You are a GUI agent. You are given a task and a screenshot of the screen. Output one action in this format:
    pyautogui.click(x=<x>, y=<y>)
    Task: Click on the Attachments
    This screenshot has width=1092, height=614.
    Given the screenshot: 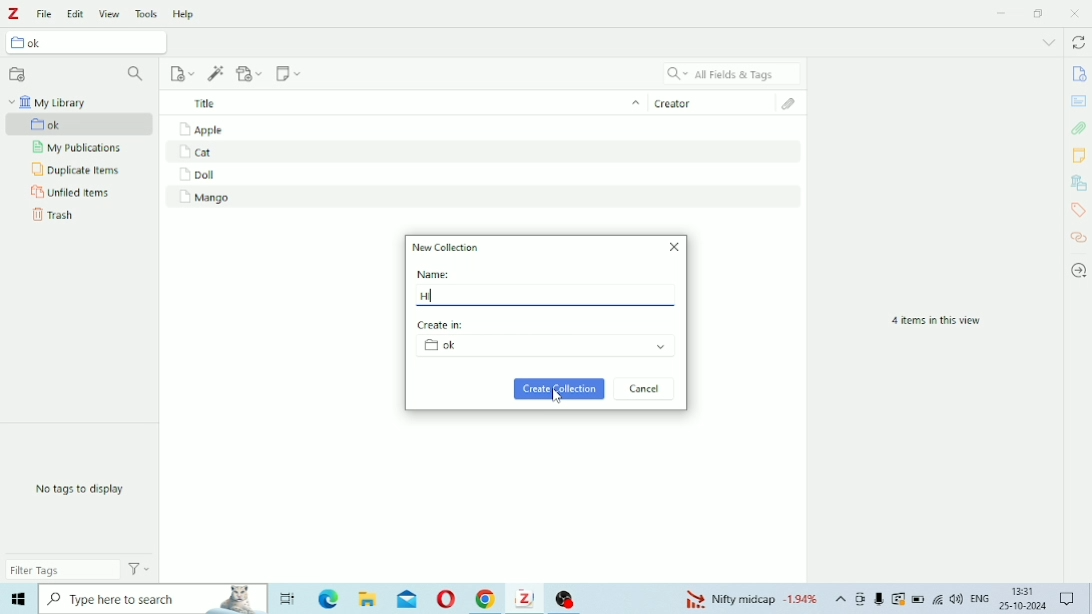 What is the action you would take?
    pyautogui.click(x=795, y=104)
    